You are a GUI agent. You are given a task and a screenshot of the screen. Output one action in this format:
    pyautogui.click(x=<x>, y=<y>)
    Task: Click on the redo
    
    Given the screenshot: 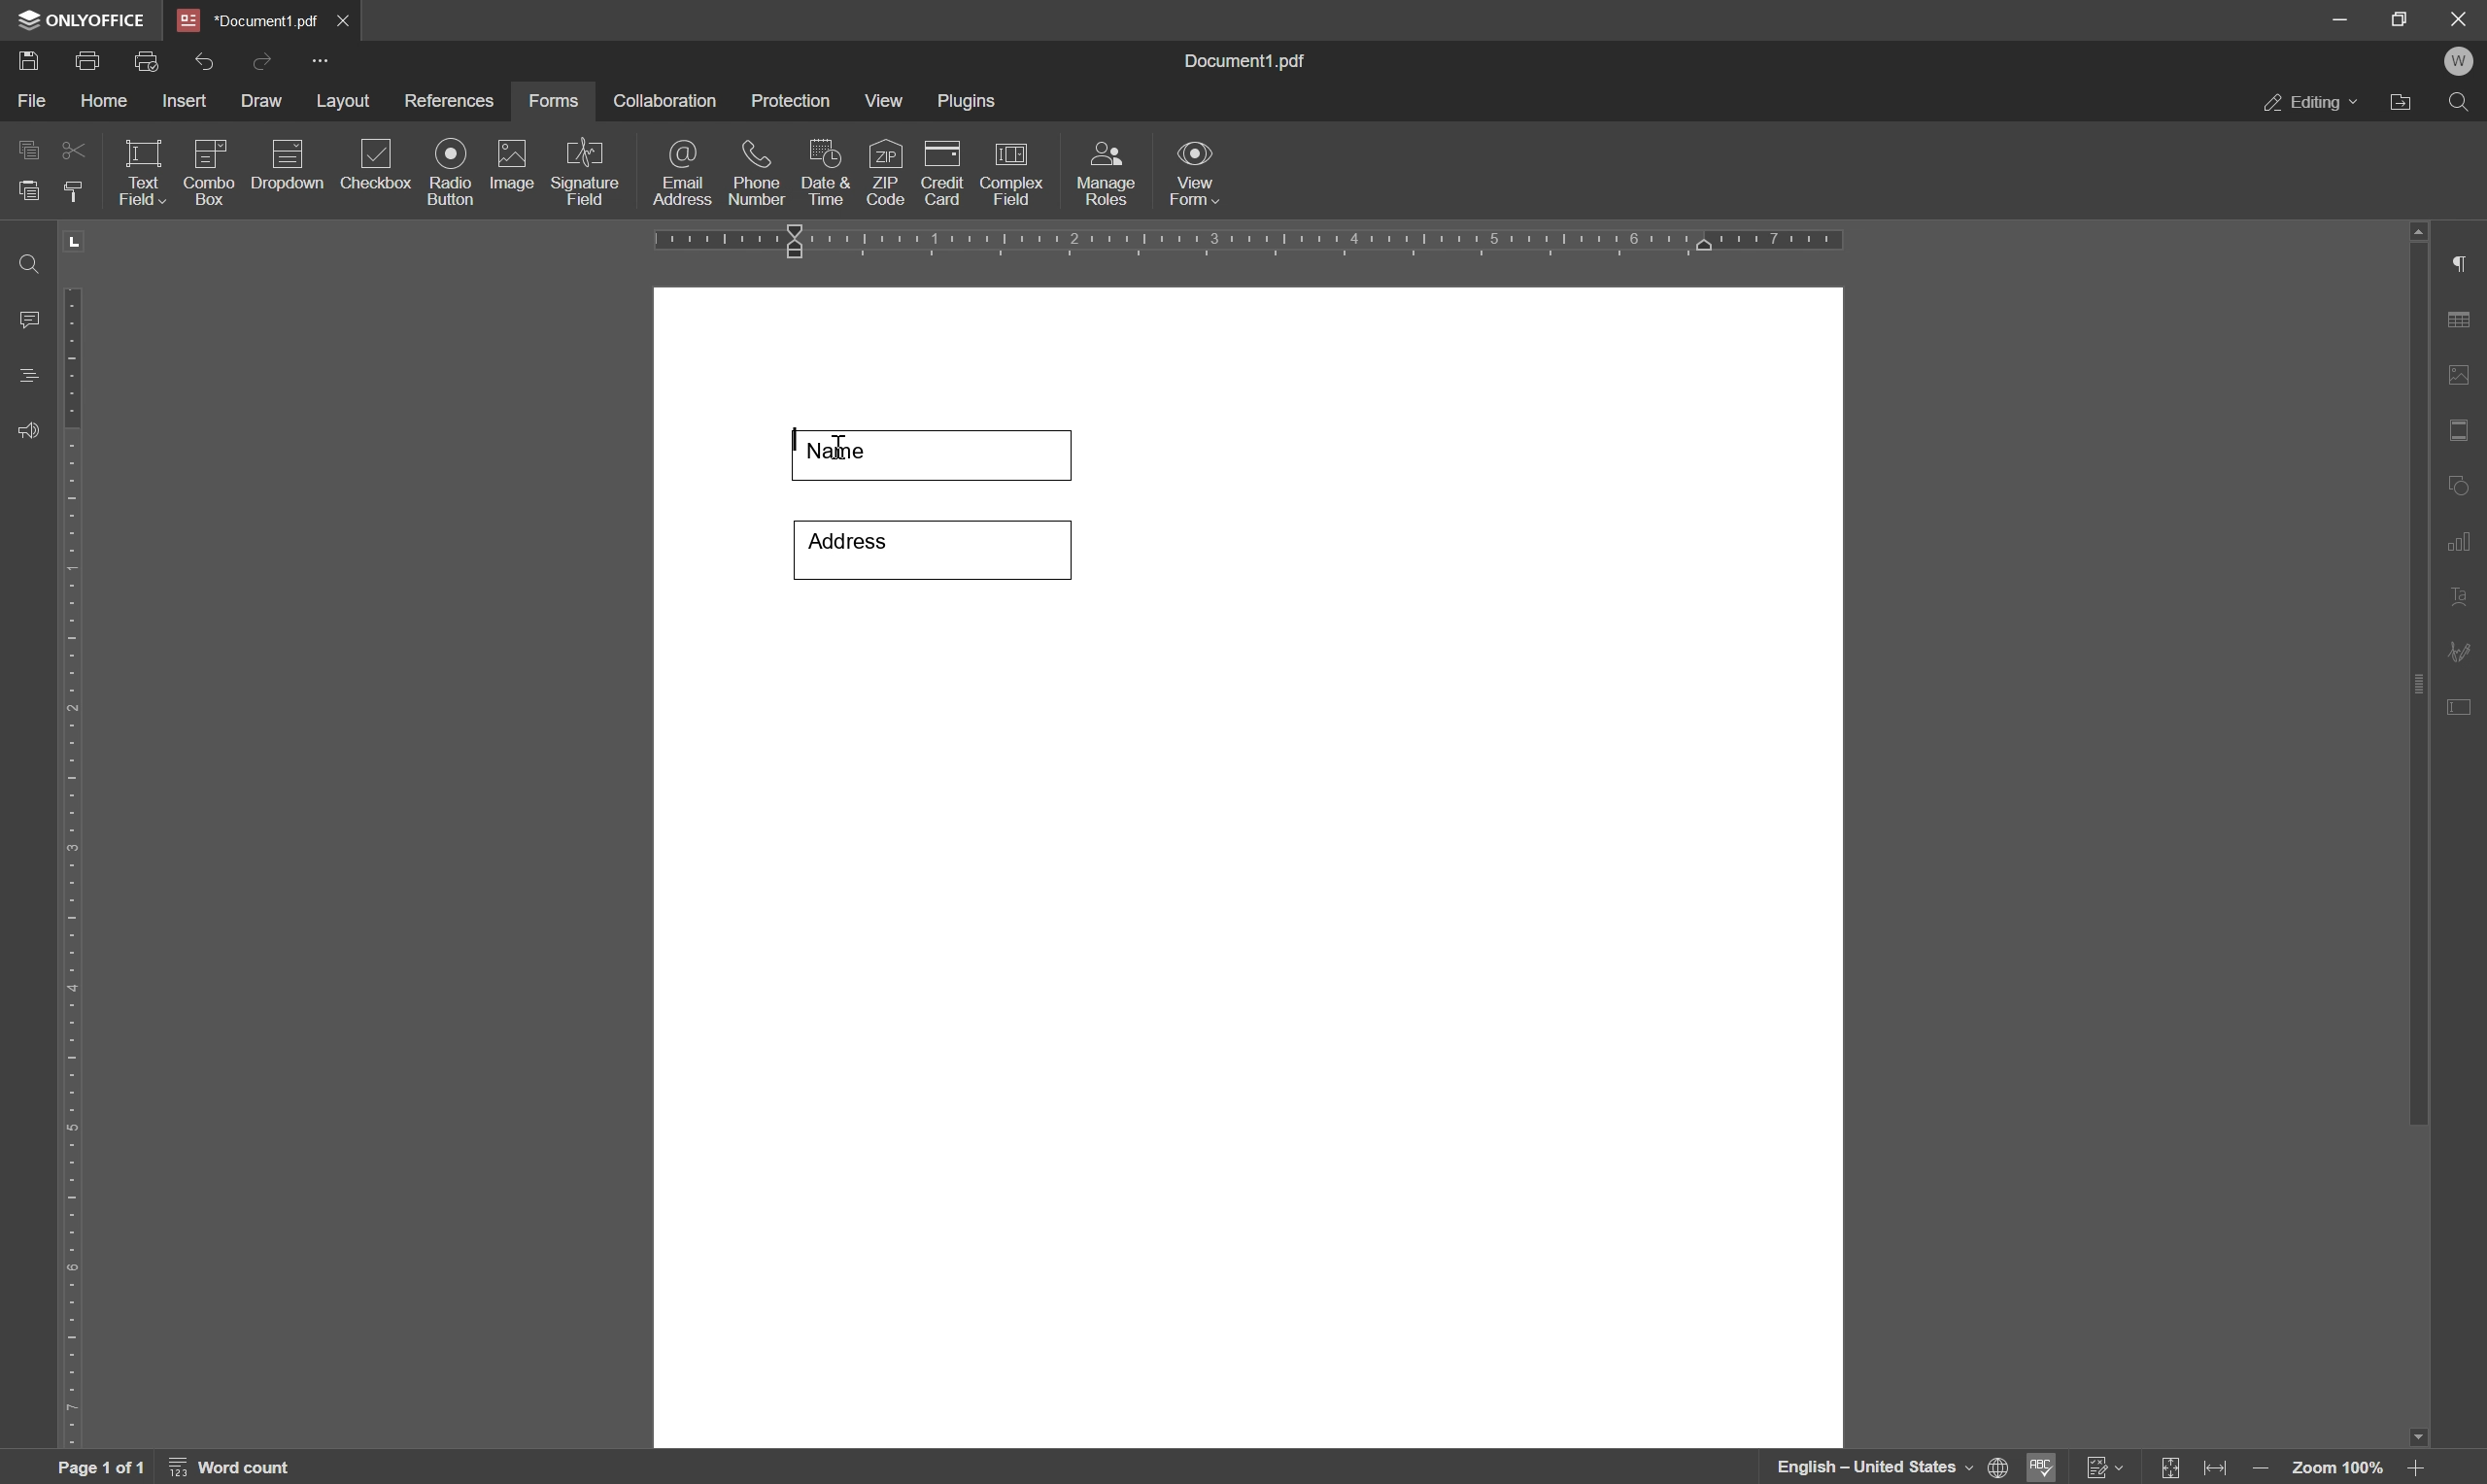 What is the action you would take?
    pyautogui.click(x=261, y=59)
    